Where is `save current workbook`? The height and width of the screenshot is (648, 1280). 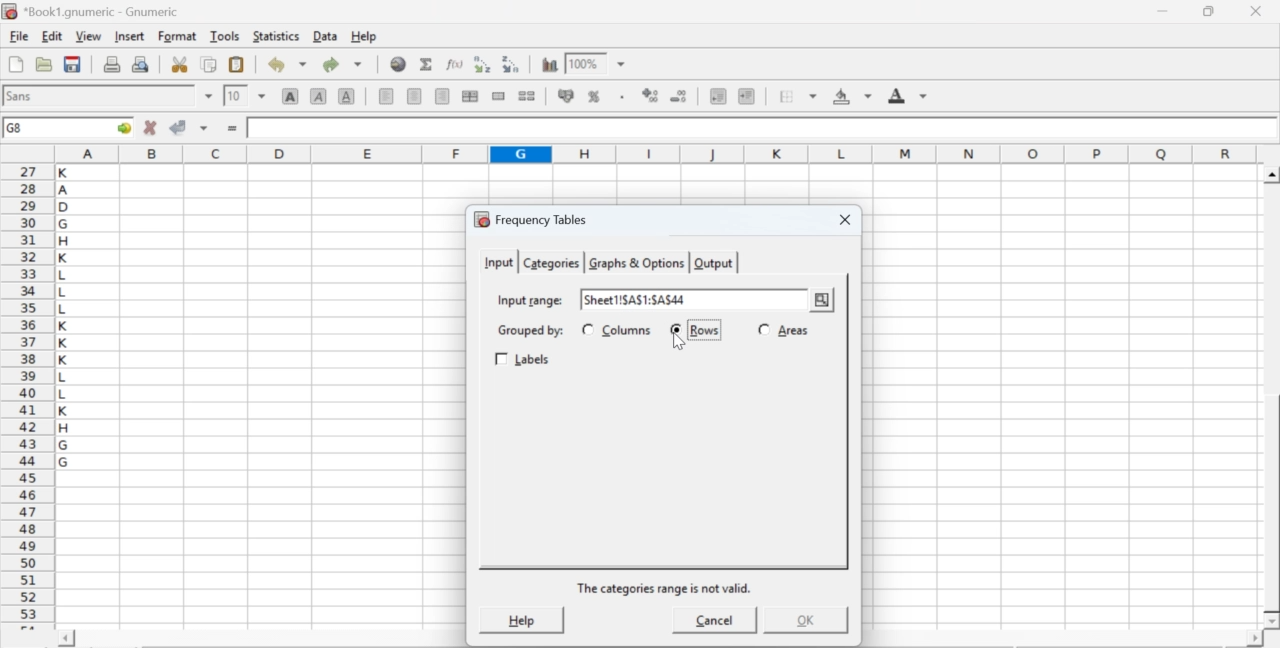
save current workbook is located at coordinates (73, 64).